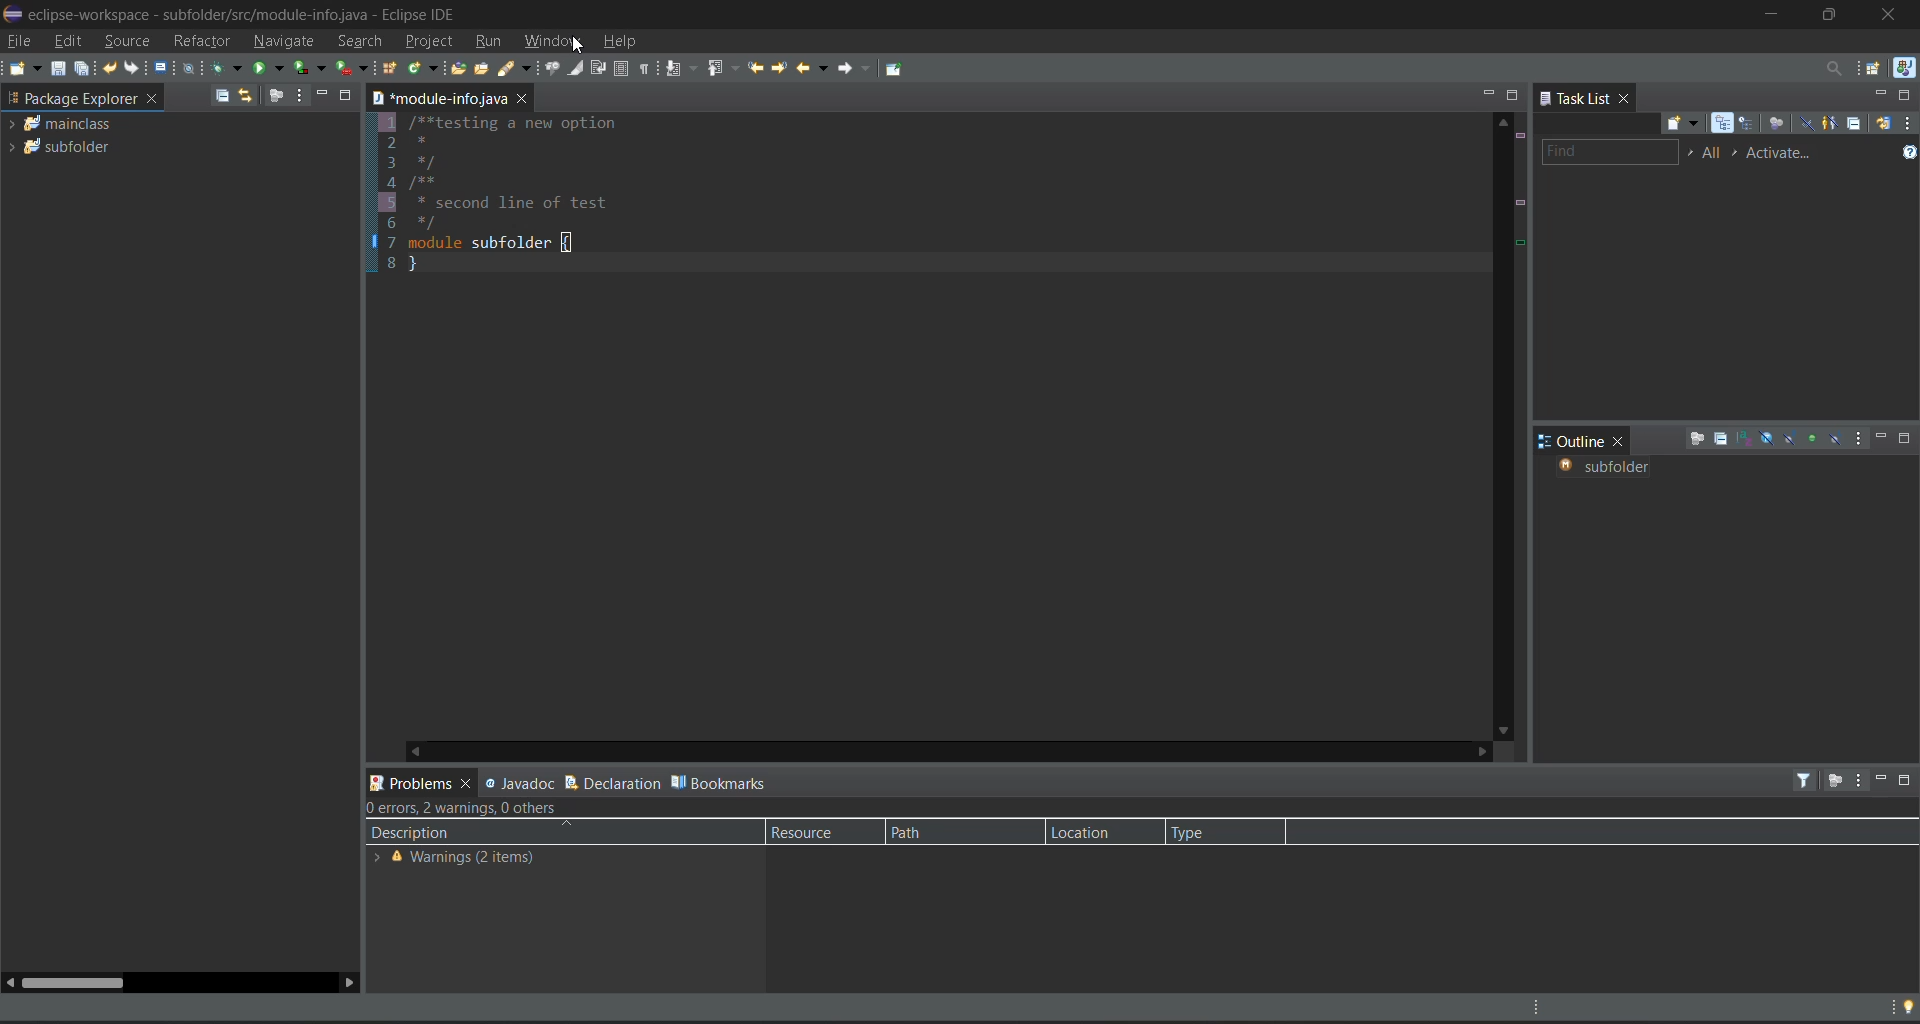 The image size is (1920, 1024). Describe the element at coordinates (72, 982) in the screenshot. I see `horizontal scroll bar` at that location.